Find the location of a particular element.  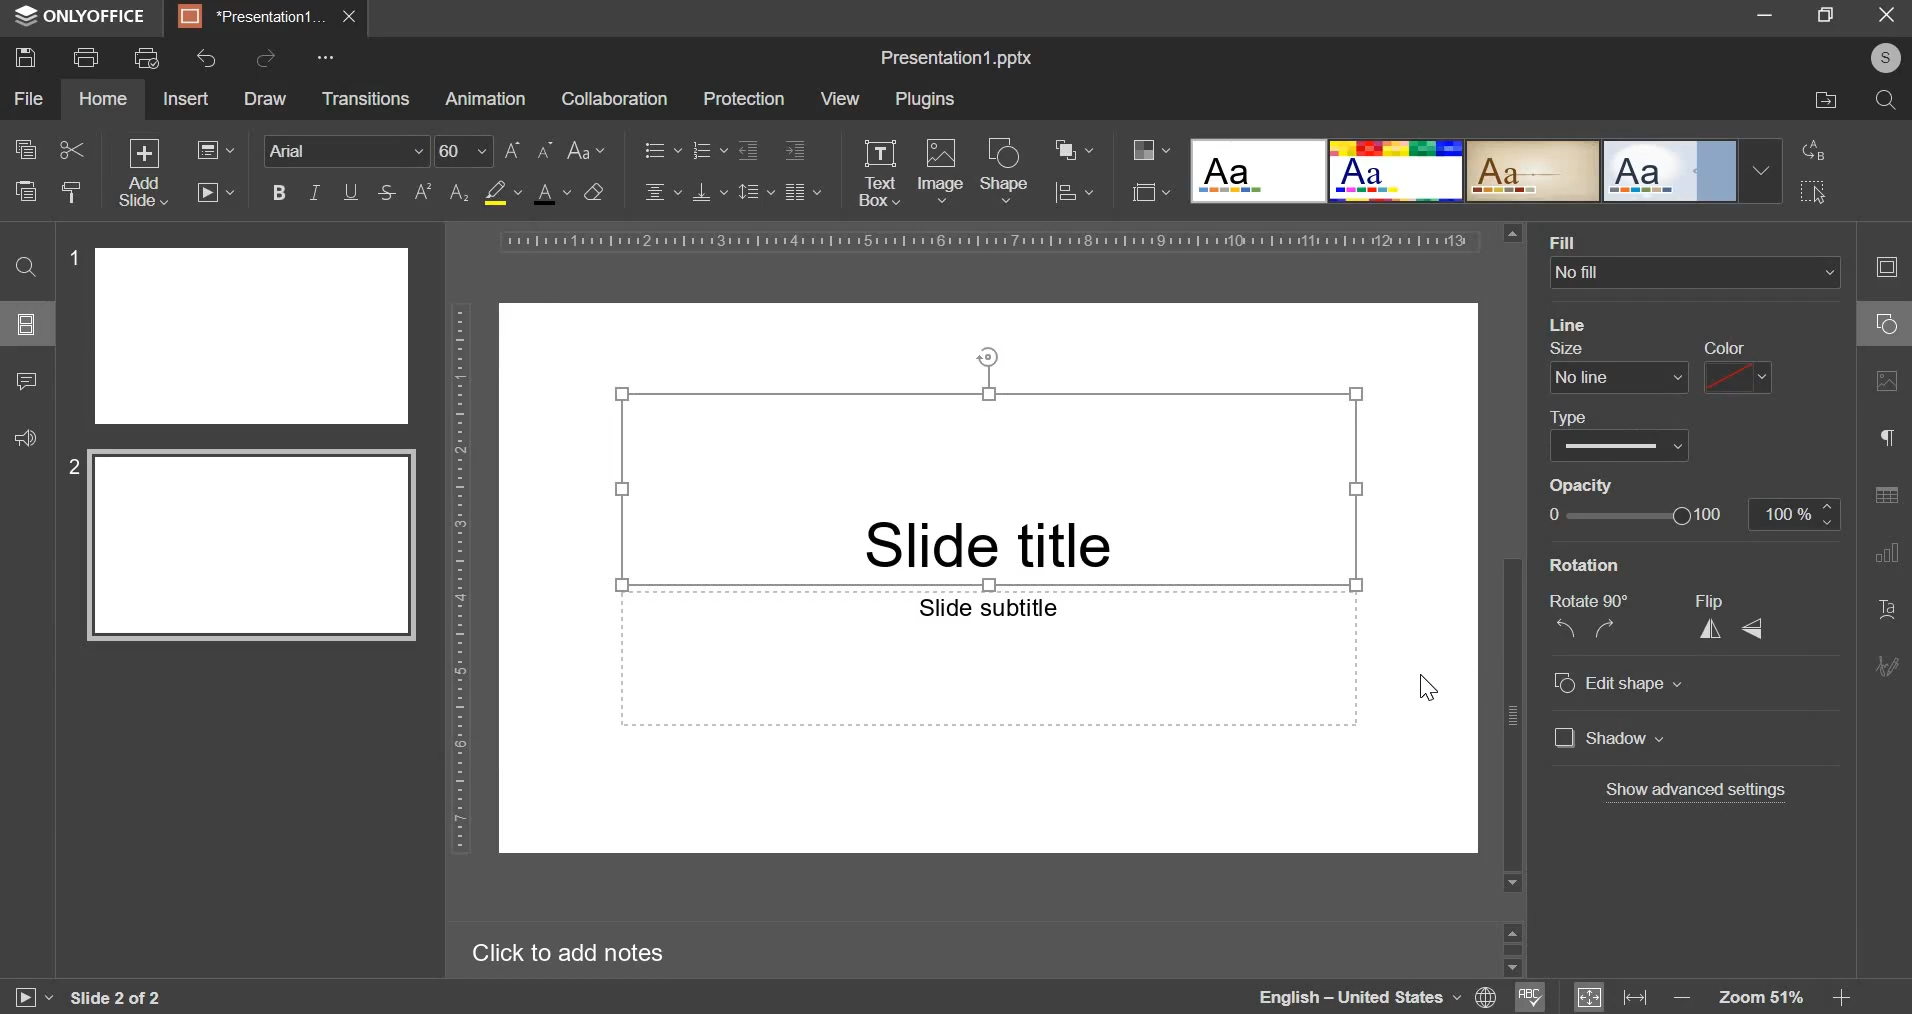

slide title is located at coordinates (988, 487).